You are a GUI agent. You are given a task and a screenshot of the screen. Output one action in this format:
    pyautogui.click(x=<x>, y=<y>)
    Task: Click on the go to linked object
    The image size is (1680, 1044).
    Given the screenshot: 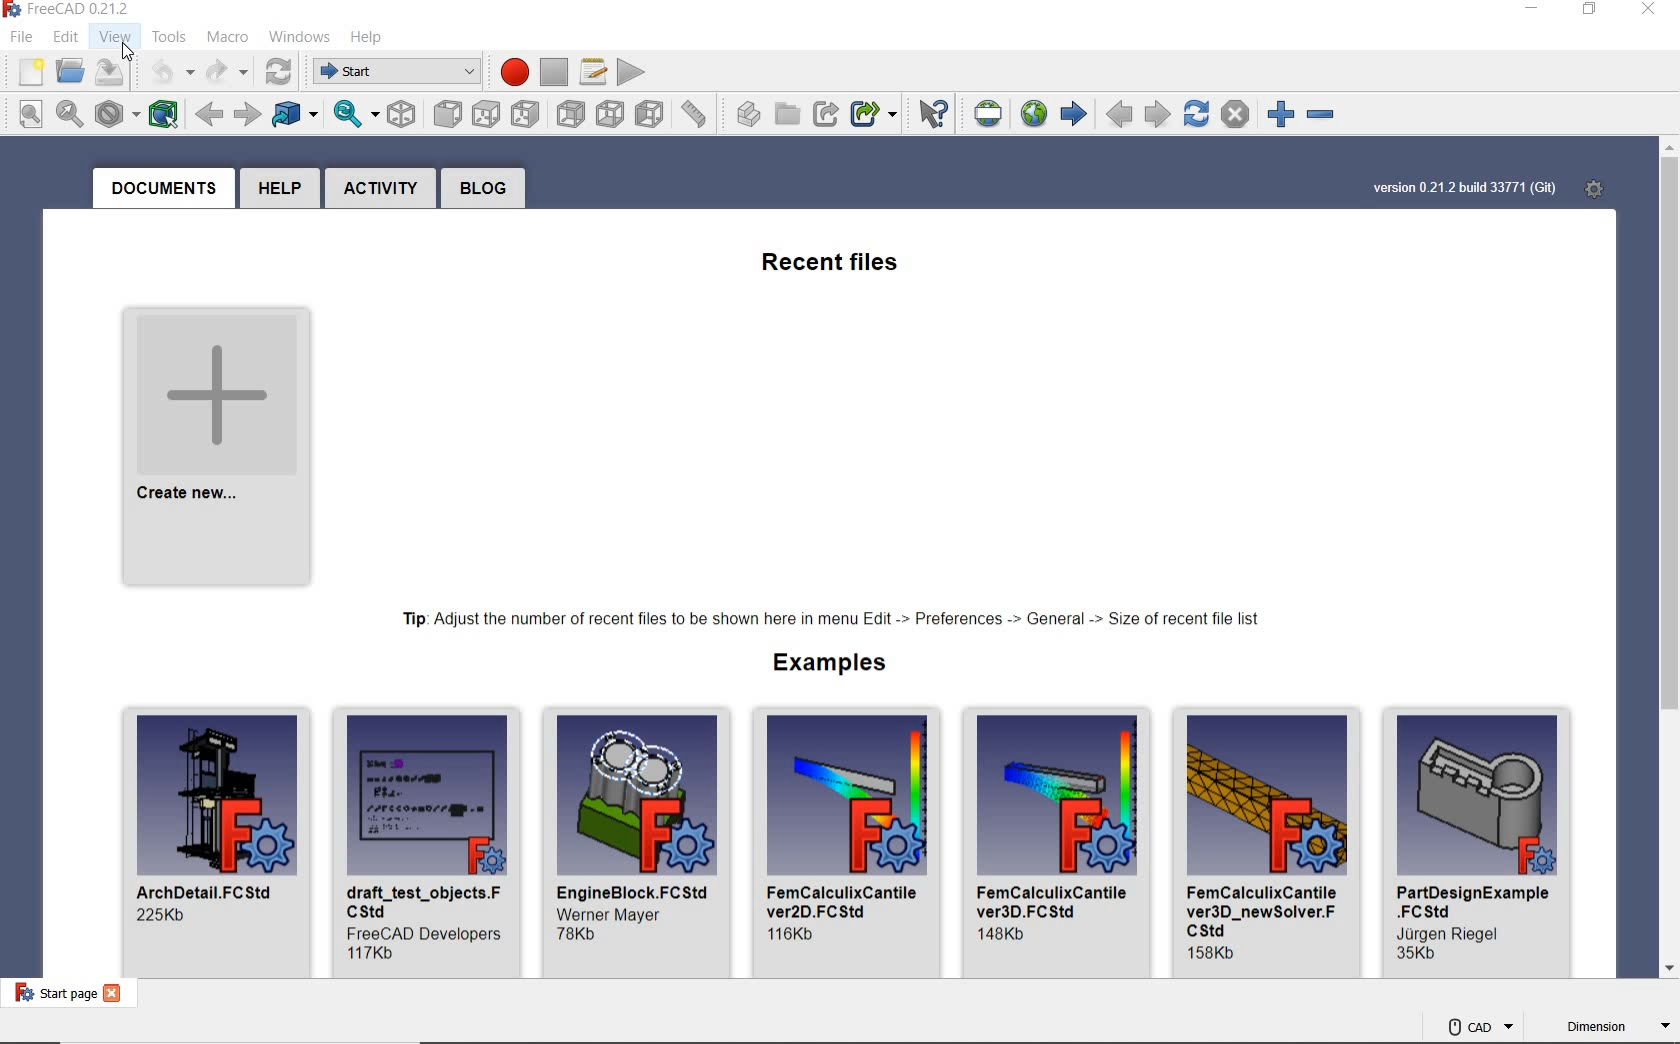 What is the action you would take?
    pyautogui.click(x=295, y=116)
    